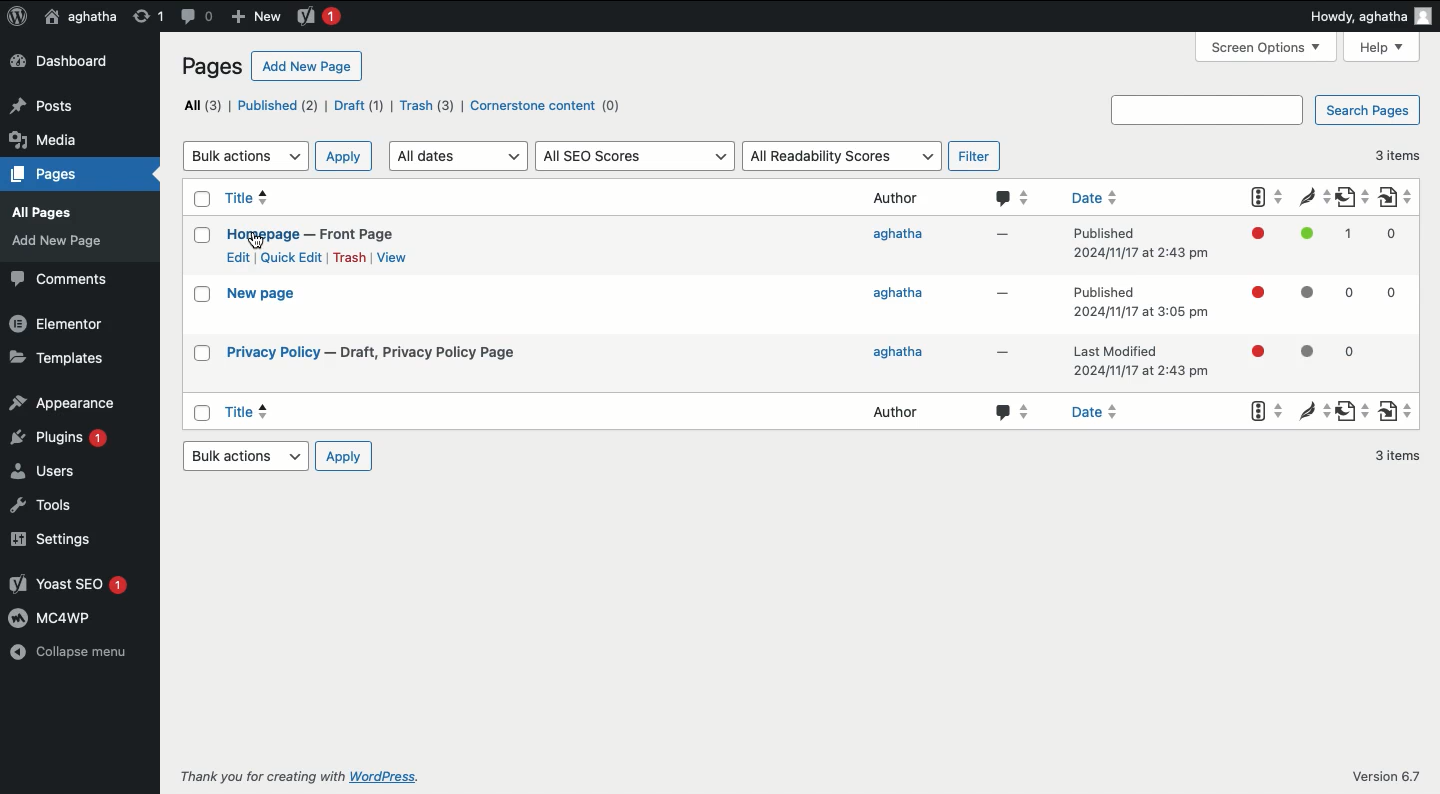 Image resolution: width=1440 pixels, height=794 pixels. I want to click on View, so click(391, 257).